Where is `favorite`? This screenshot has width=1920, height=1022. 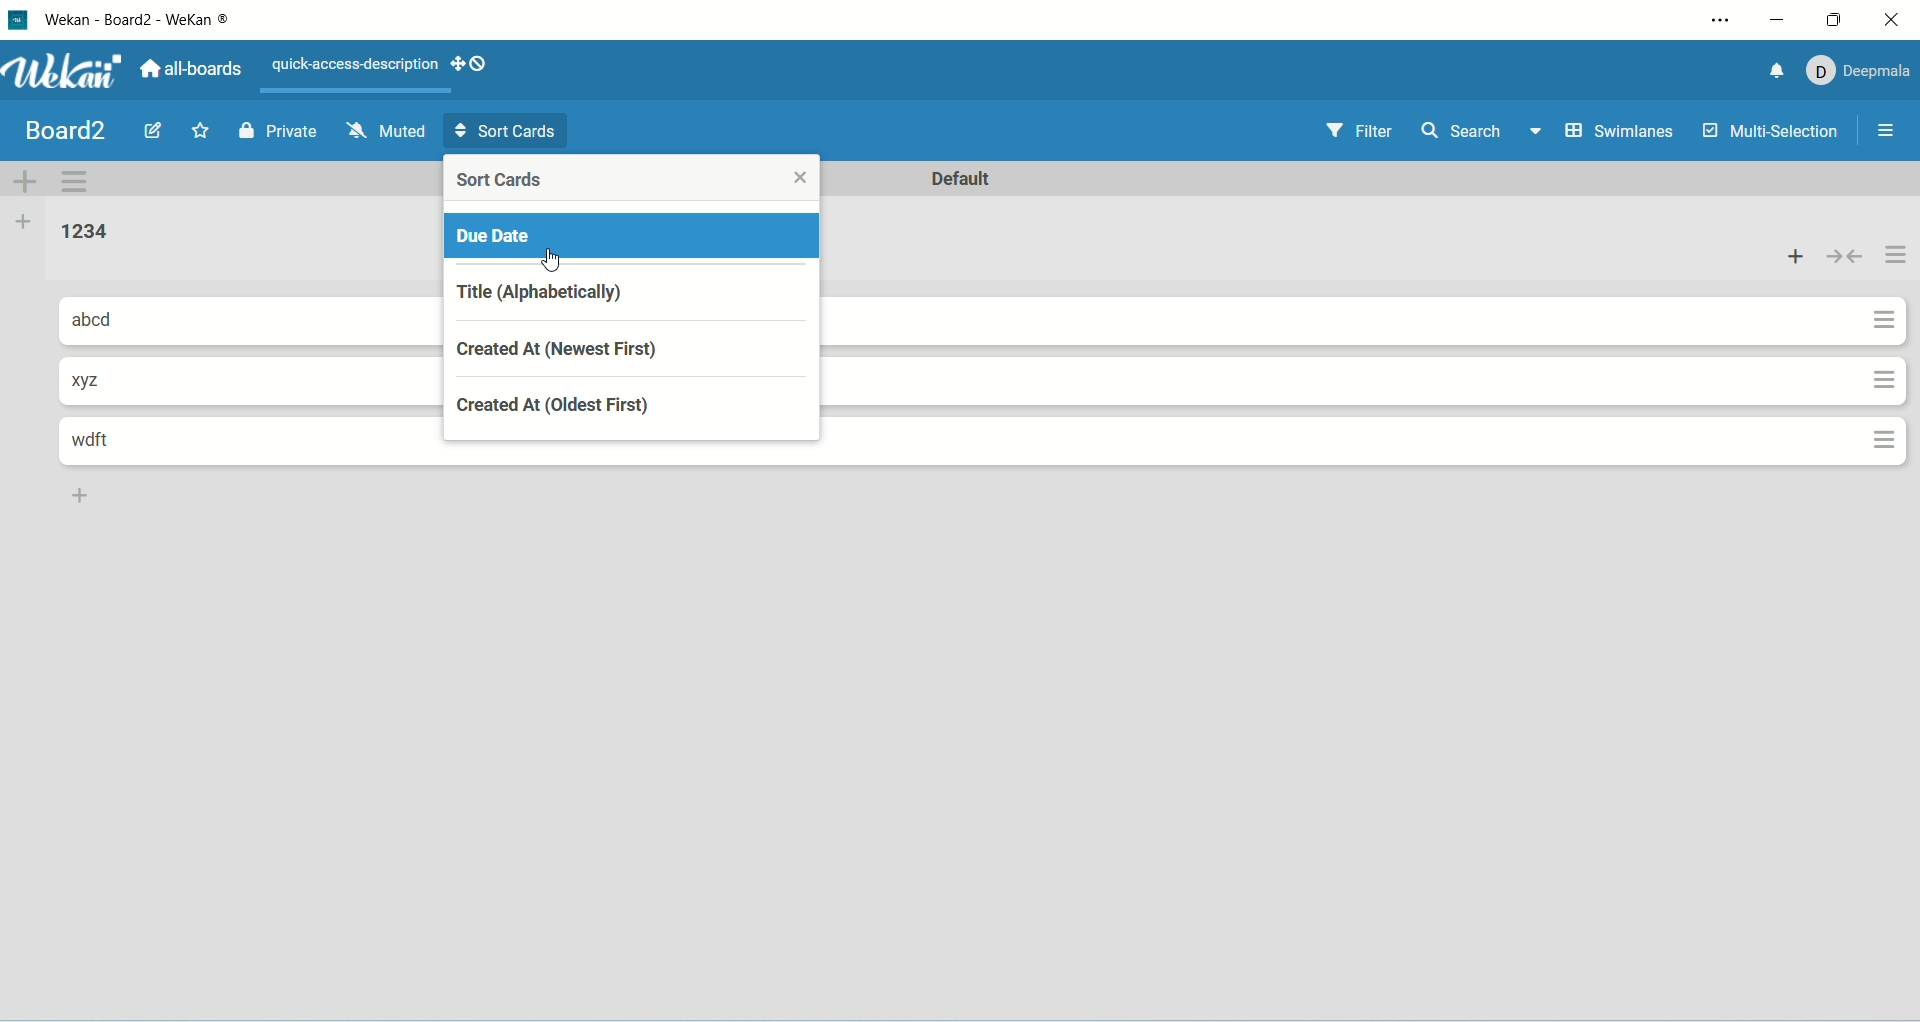 favorite is located at coordinates (202, 133).